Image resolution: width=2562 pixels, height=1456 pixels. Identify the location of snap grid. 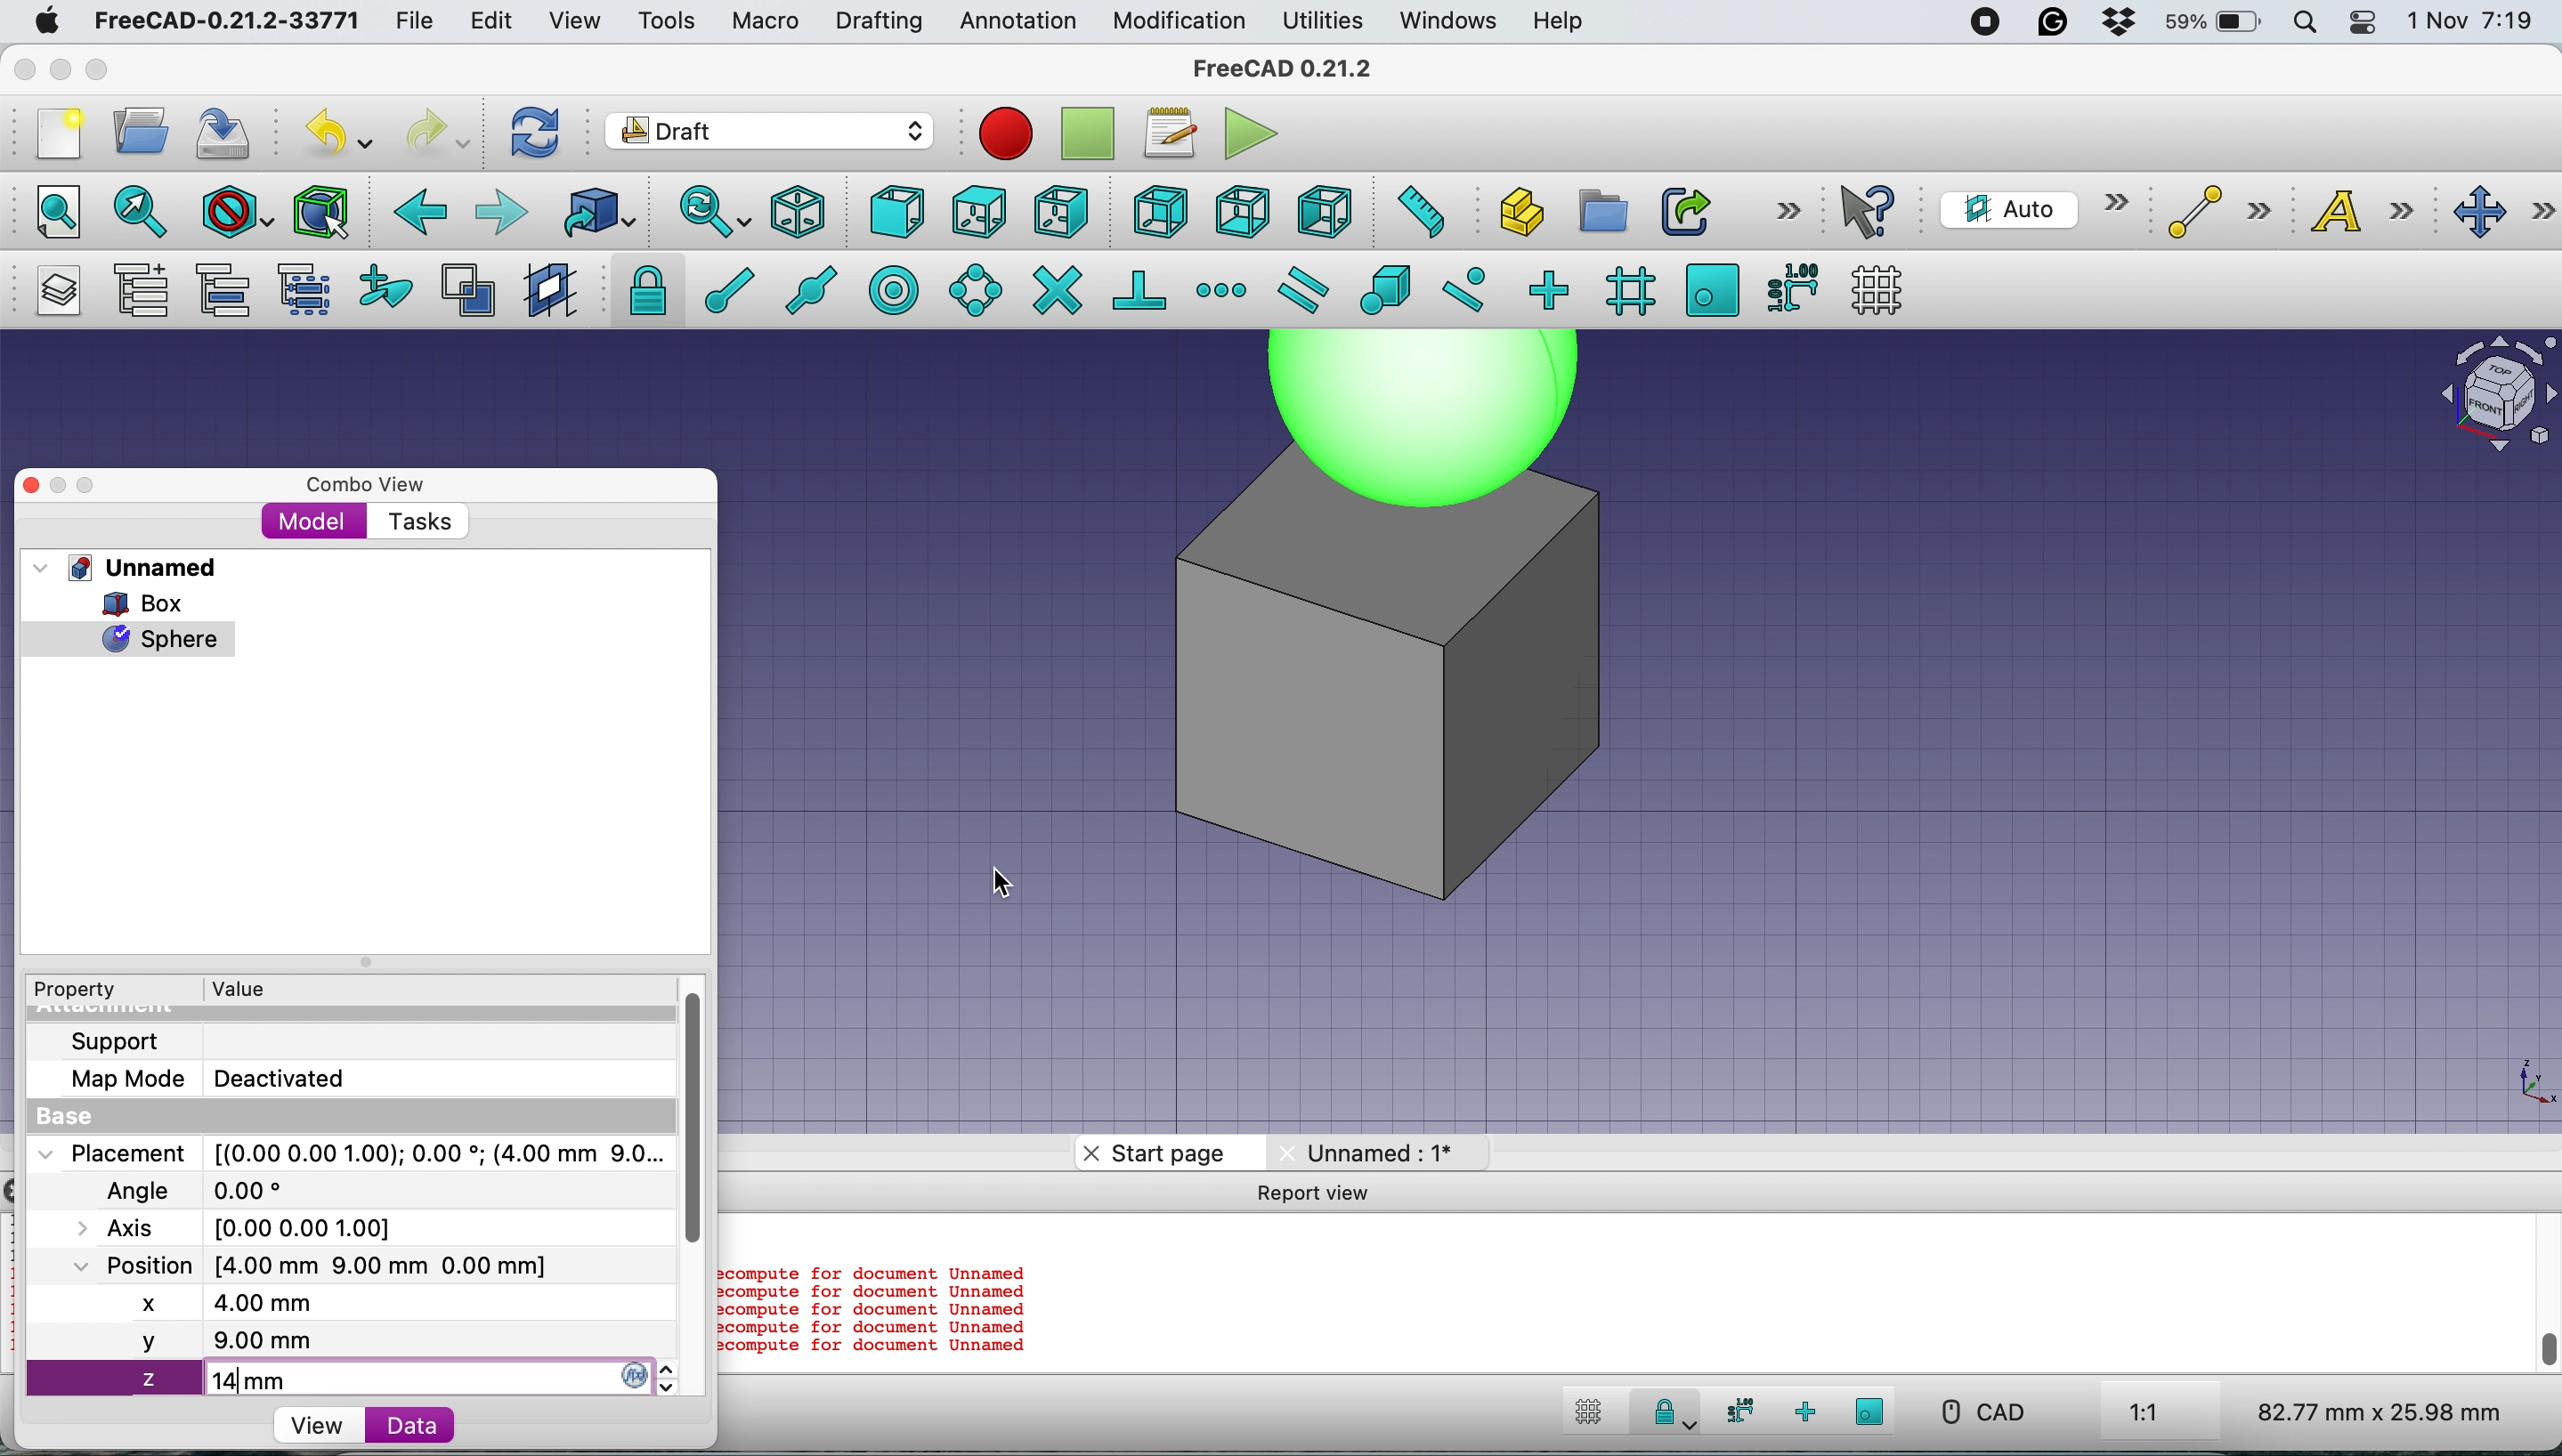
(1627, 290).